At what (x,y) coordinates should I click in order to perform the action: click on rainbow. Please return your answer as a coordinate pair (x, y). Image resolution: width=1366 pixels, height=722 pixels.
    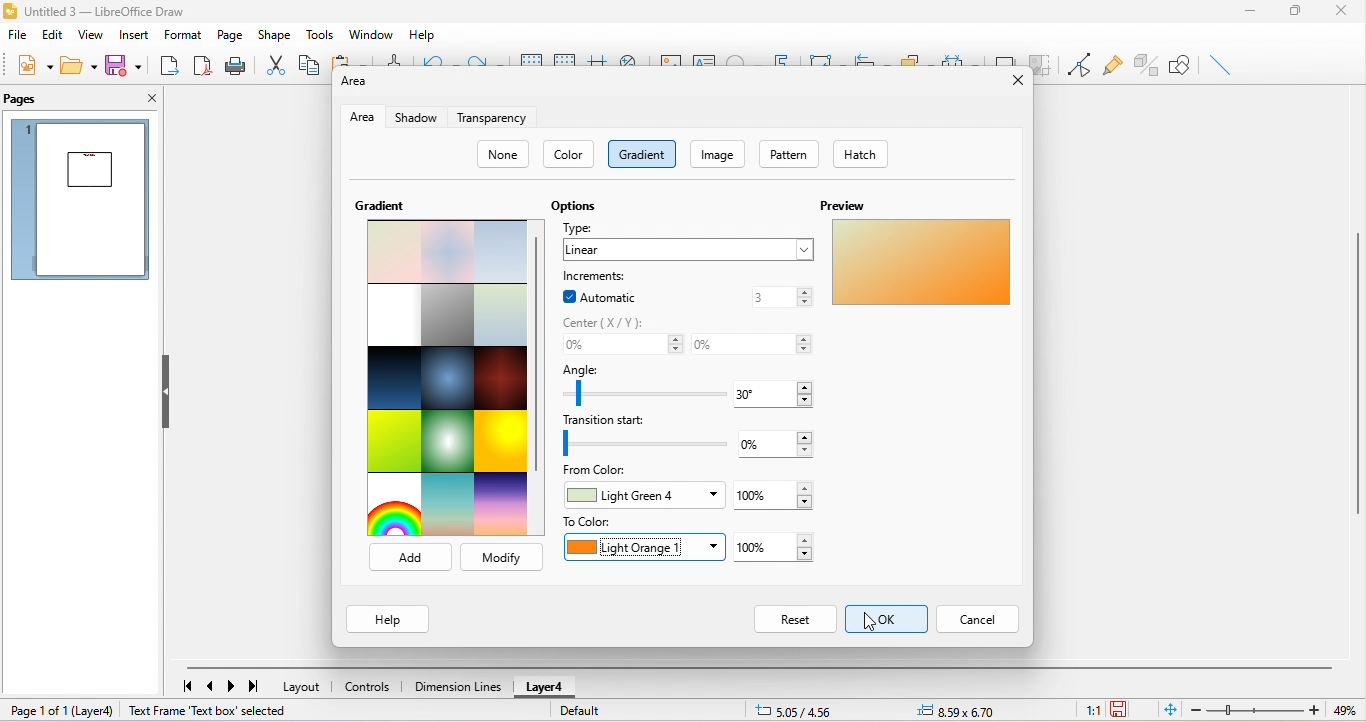
    Looking at the image, I should click on (393, 505).